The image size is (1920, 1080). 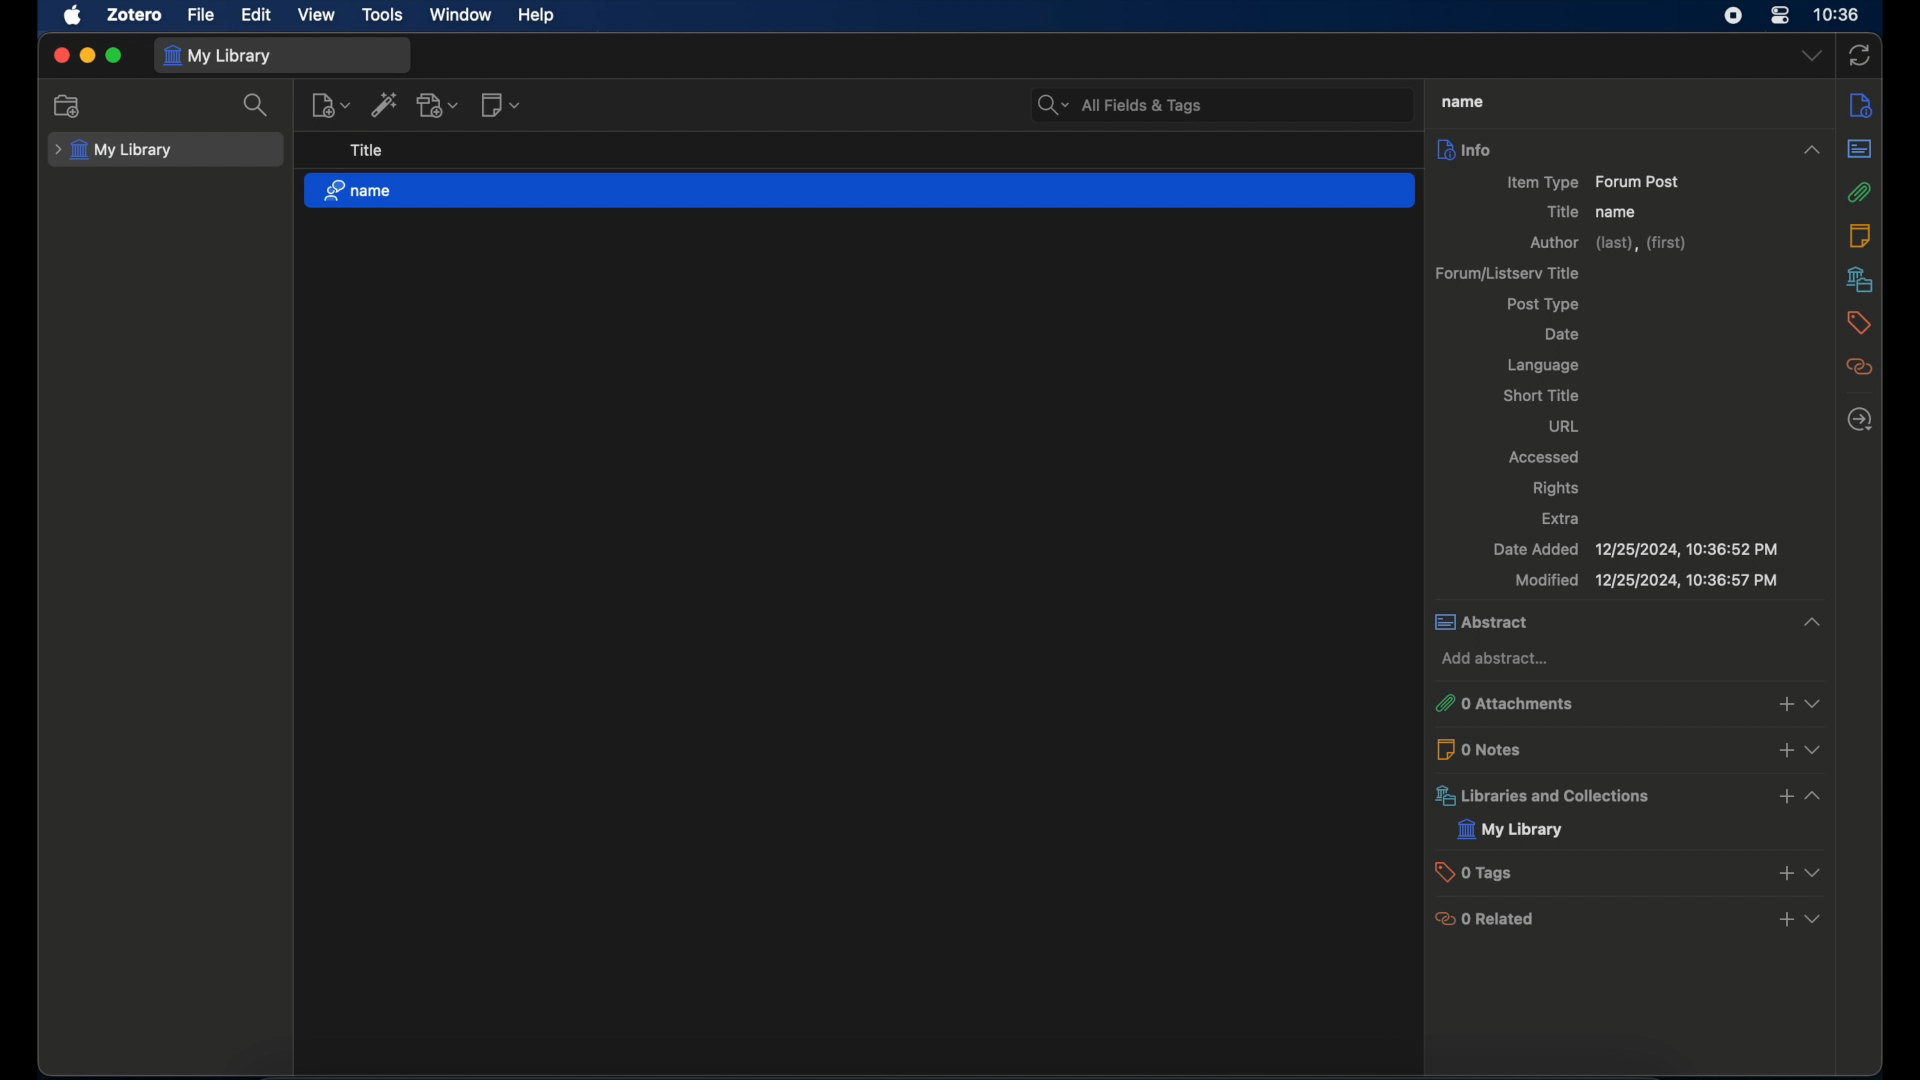 I want to click on related, so click(x=1860, y=368).